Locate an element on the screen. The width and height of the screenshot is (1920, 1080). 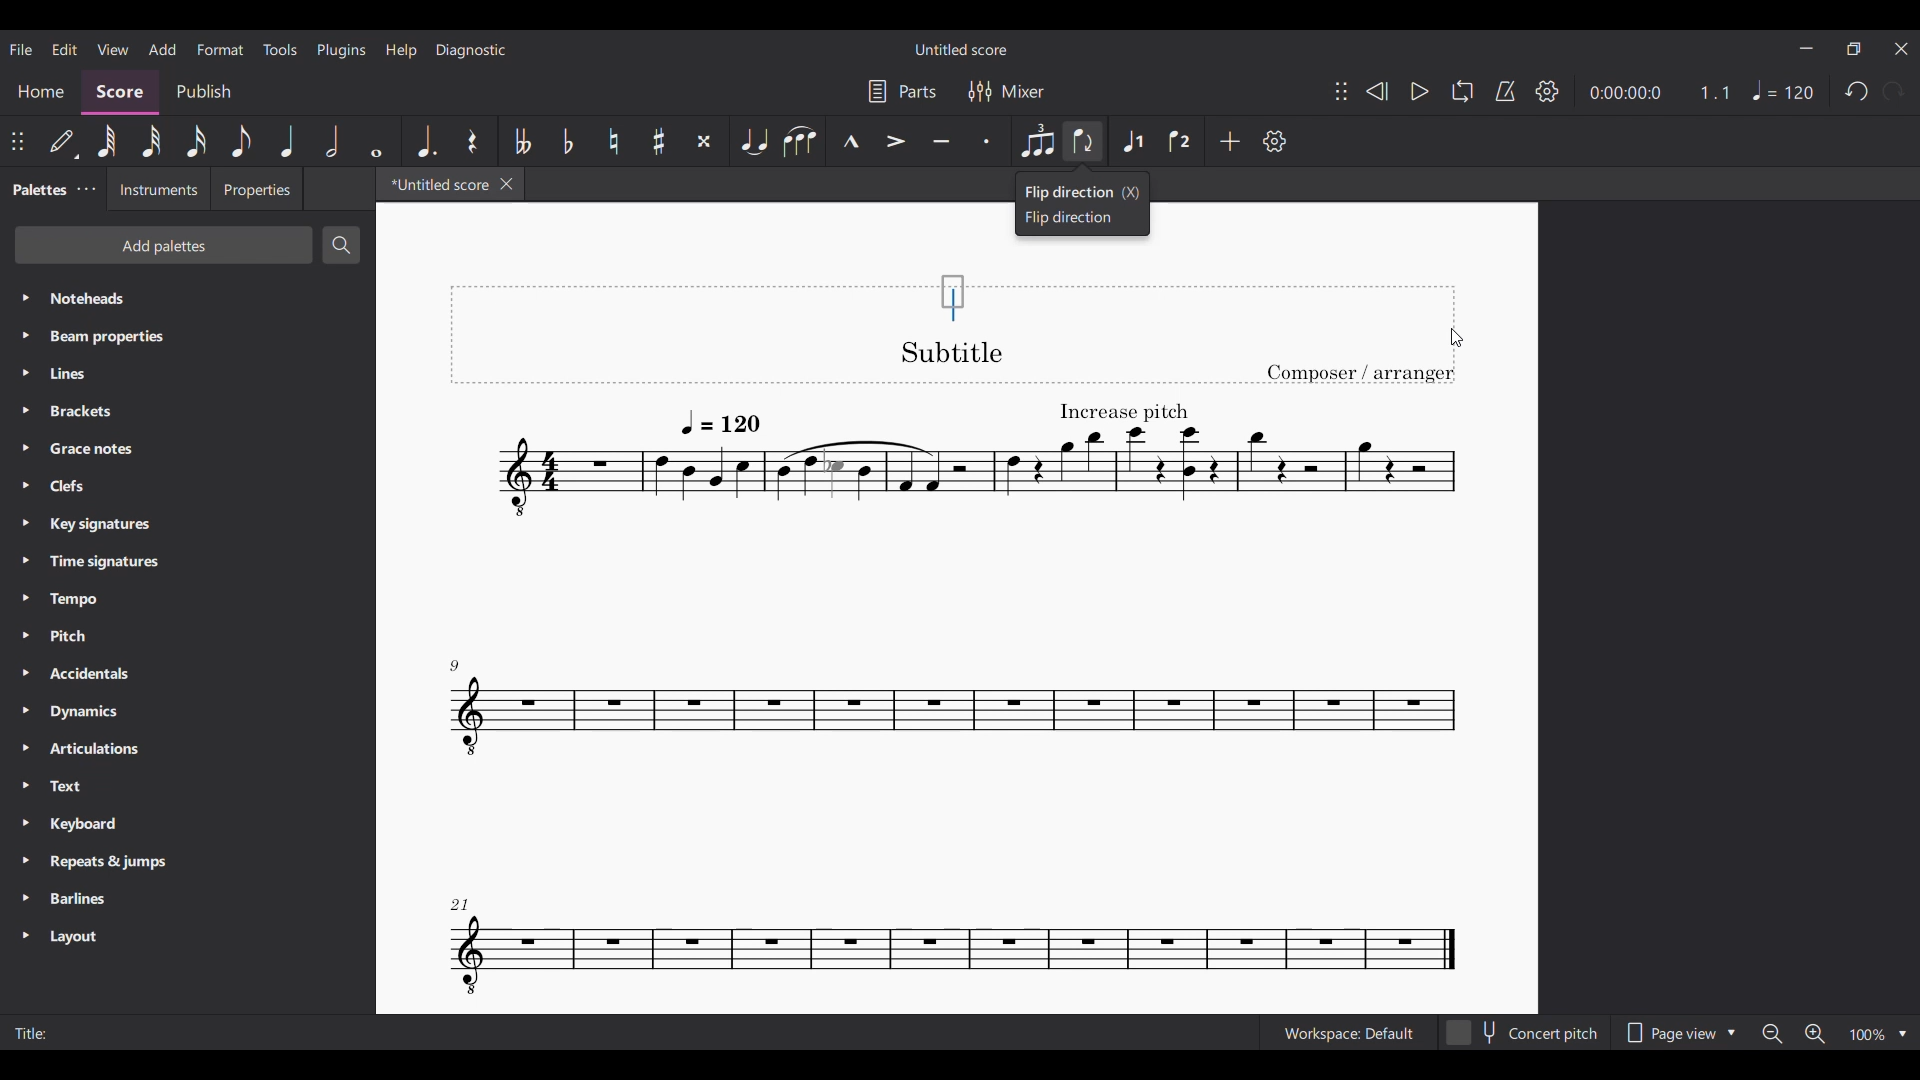
Close tab is located at coordinates (506, 183).